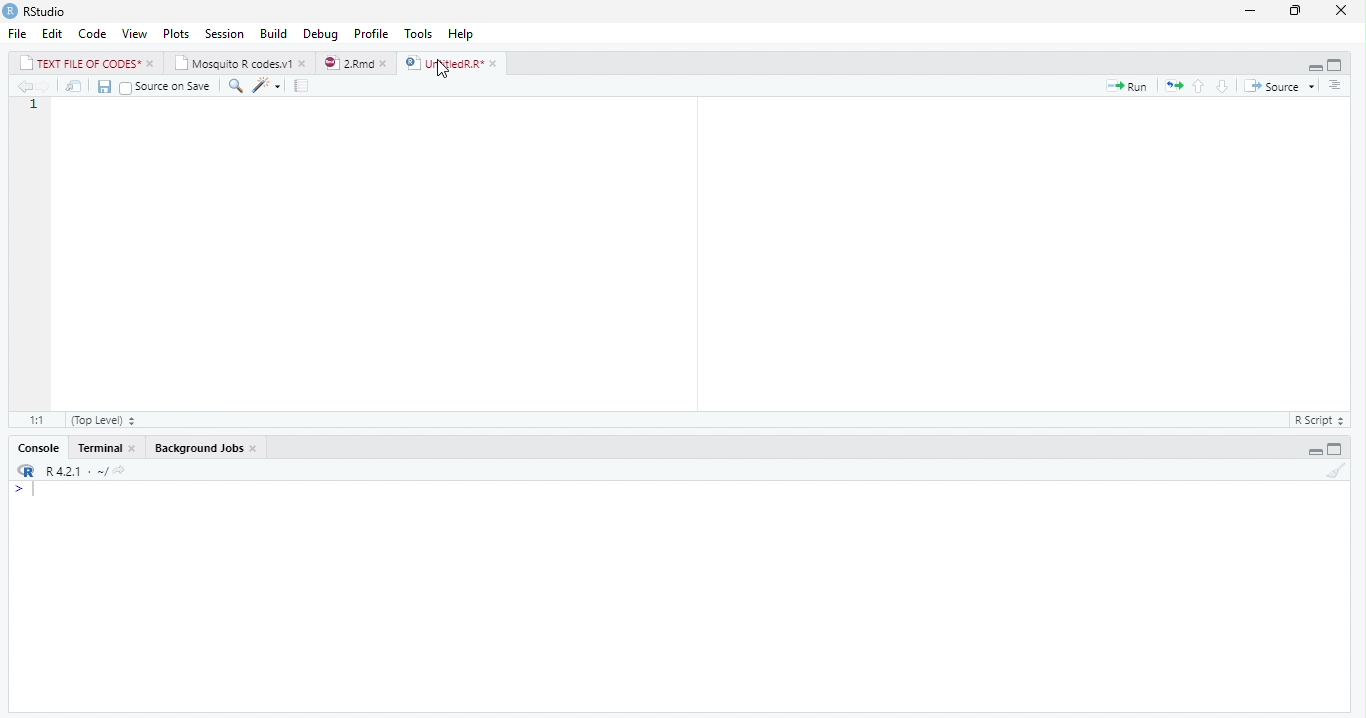 This screenshot has width=1366, height=718. Describe the element at coordinates (1196, 86) in the screenshot. I see `go to previous section/chunk` at that location.